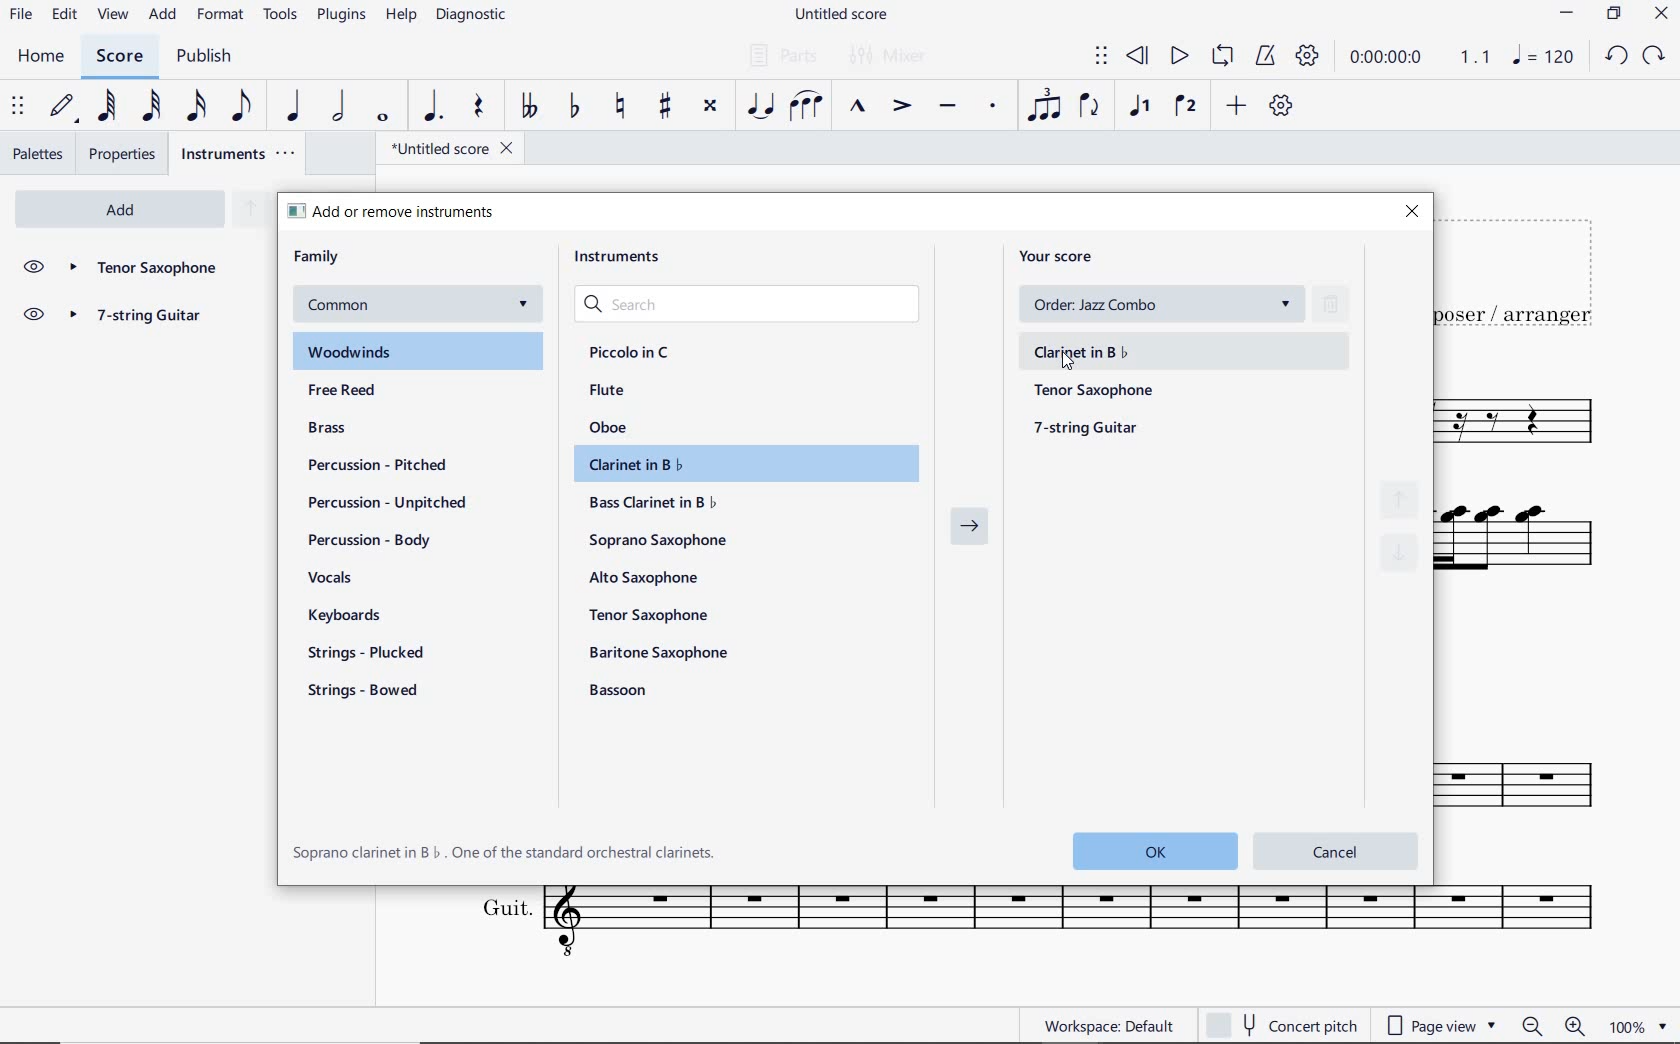  I want to click on strings - plucked, so click(371, 652).